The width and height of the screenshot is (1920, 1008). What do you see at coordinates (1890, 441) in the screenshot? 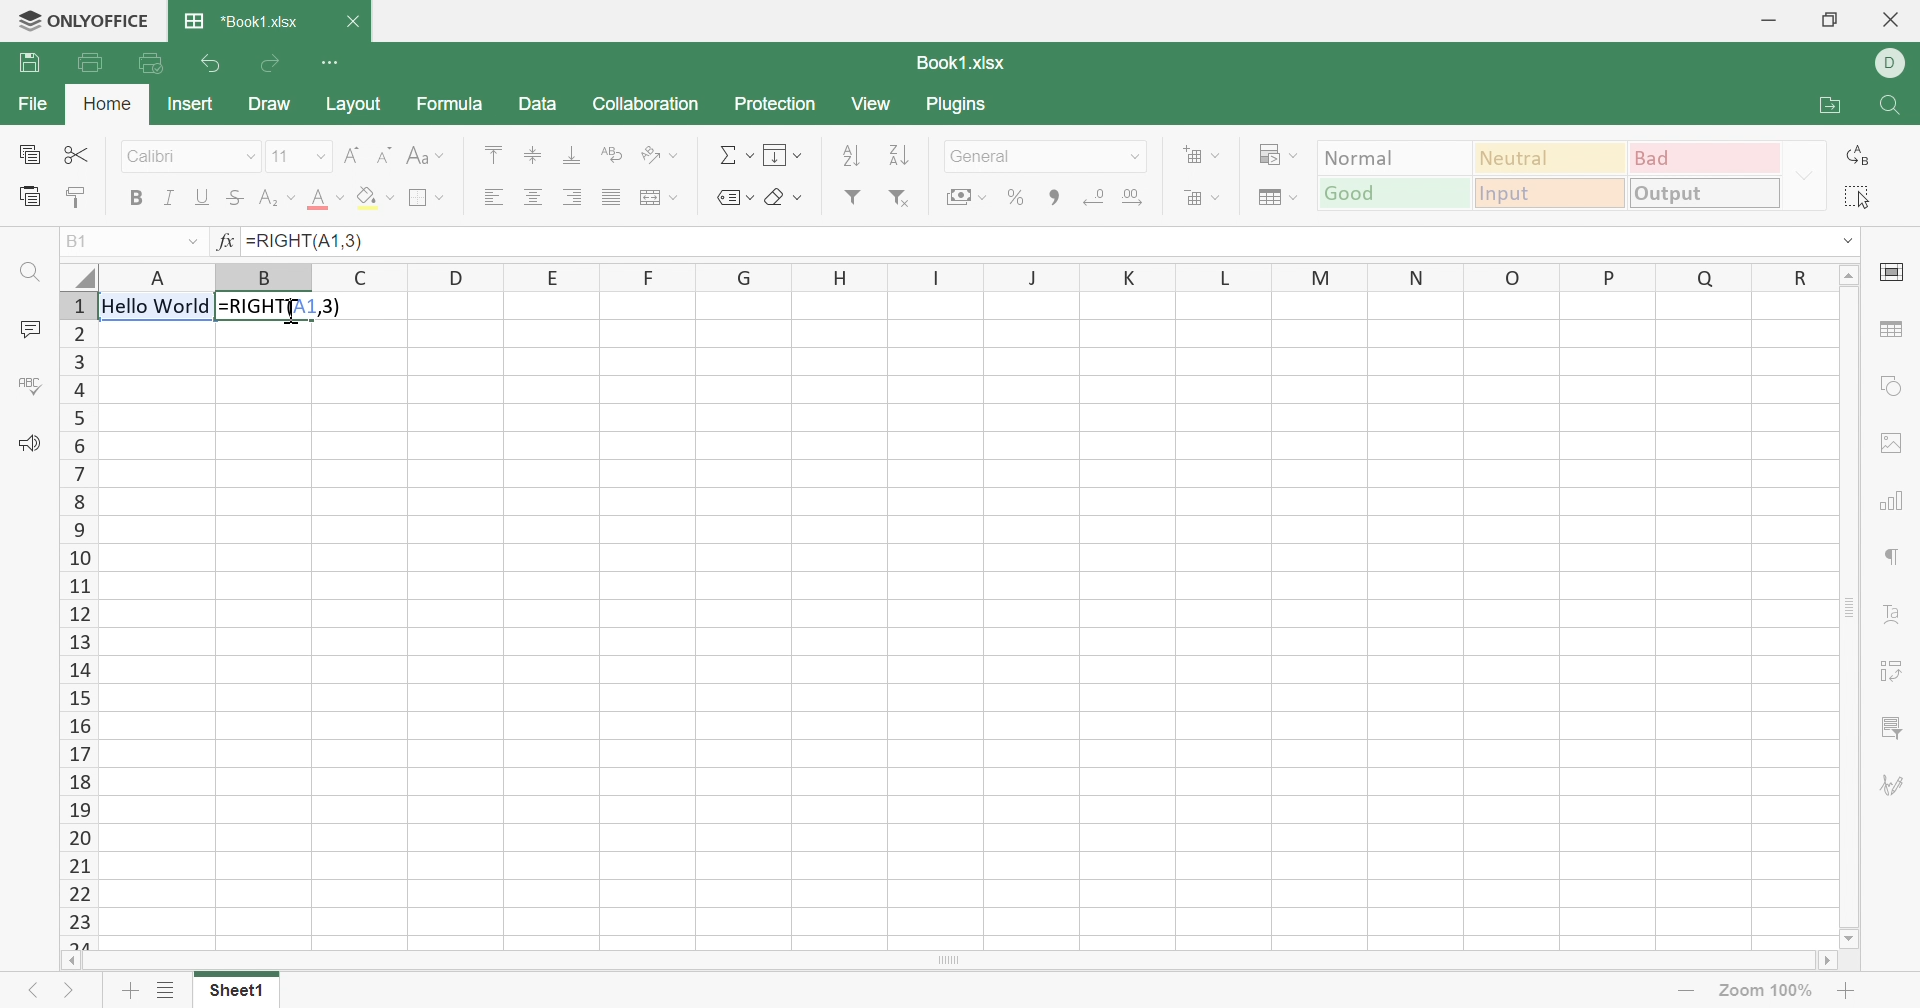
I see `image settings` at bounding box center [1890, 441].